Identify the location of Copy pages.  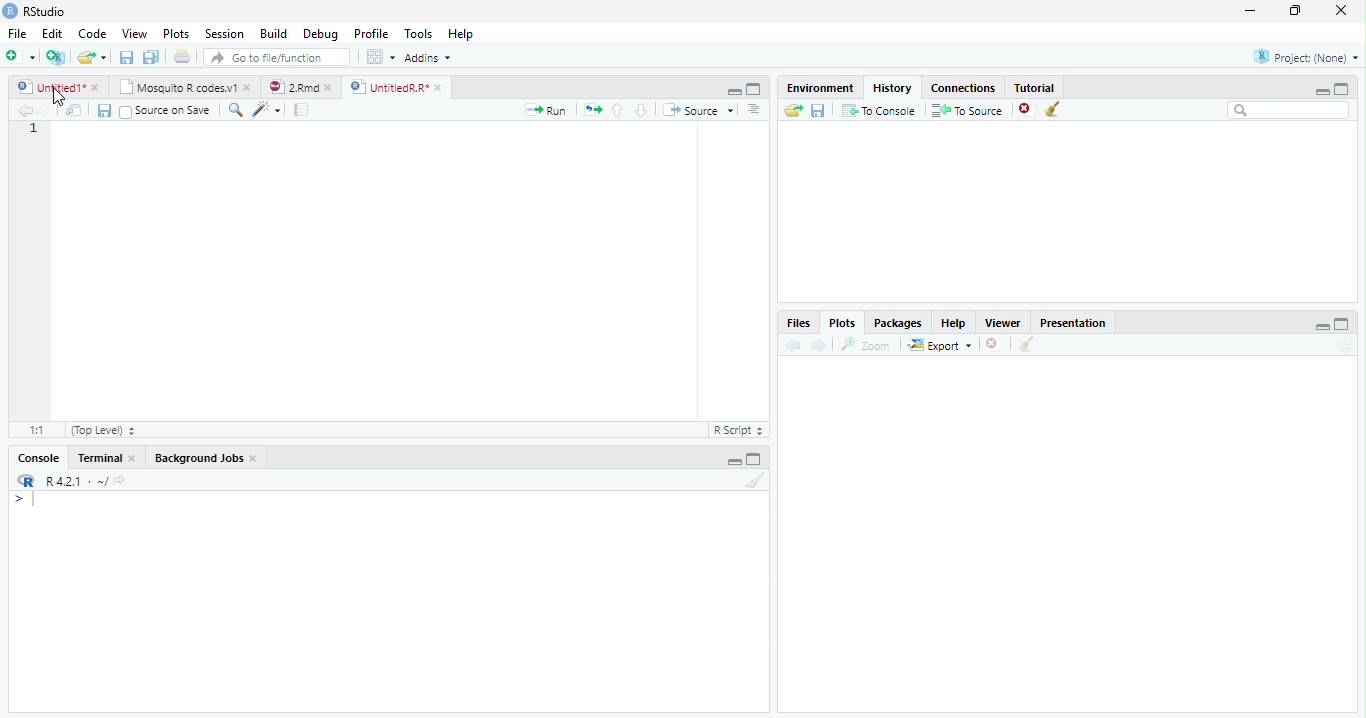
(590, 109).